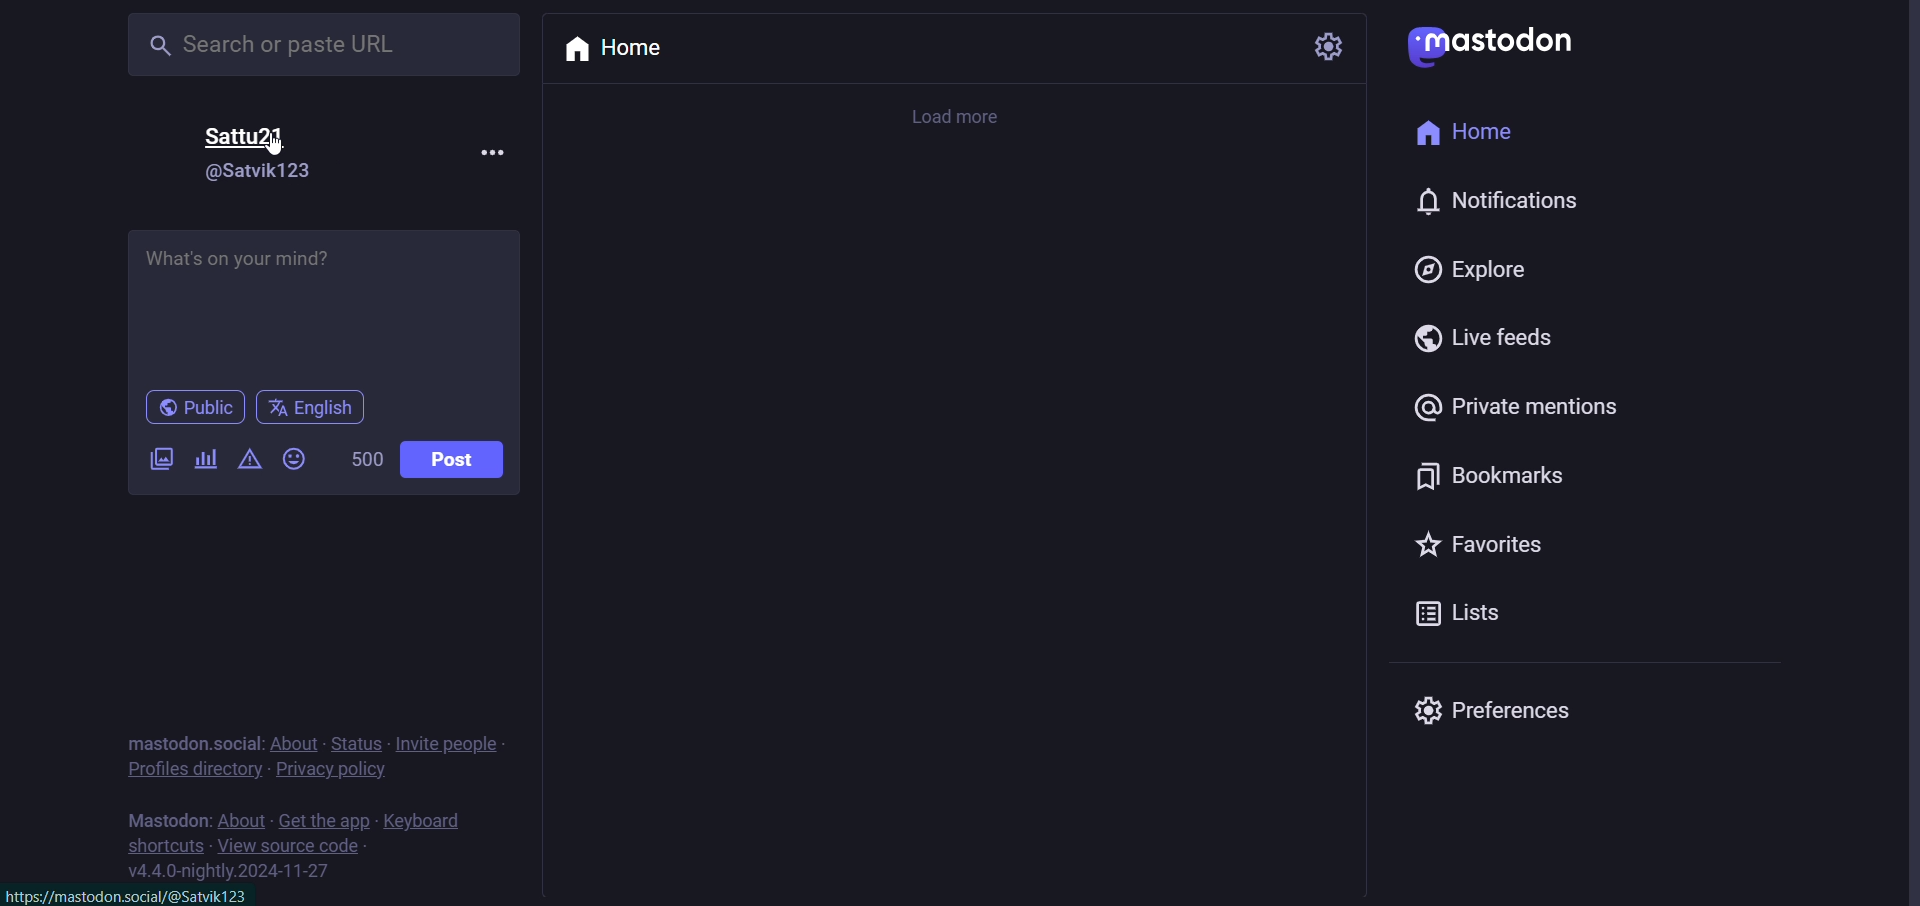 Image resolution: width=1920 pixels, height=906 pixels. Describe the element at coordinates (333, 770) in the screenshot. I see `privacy policy` at that location.